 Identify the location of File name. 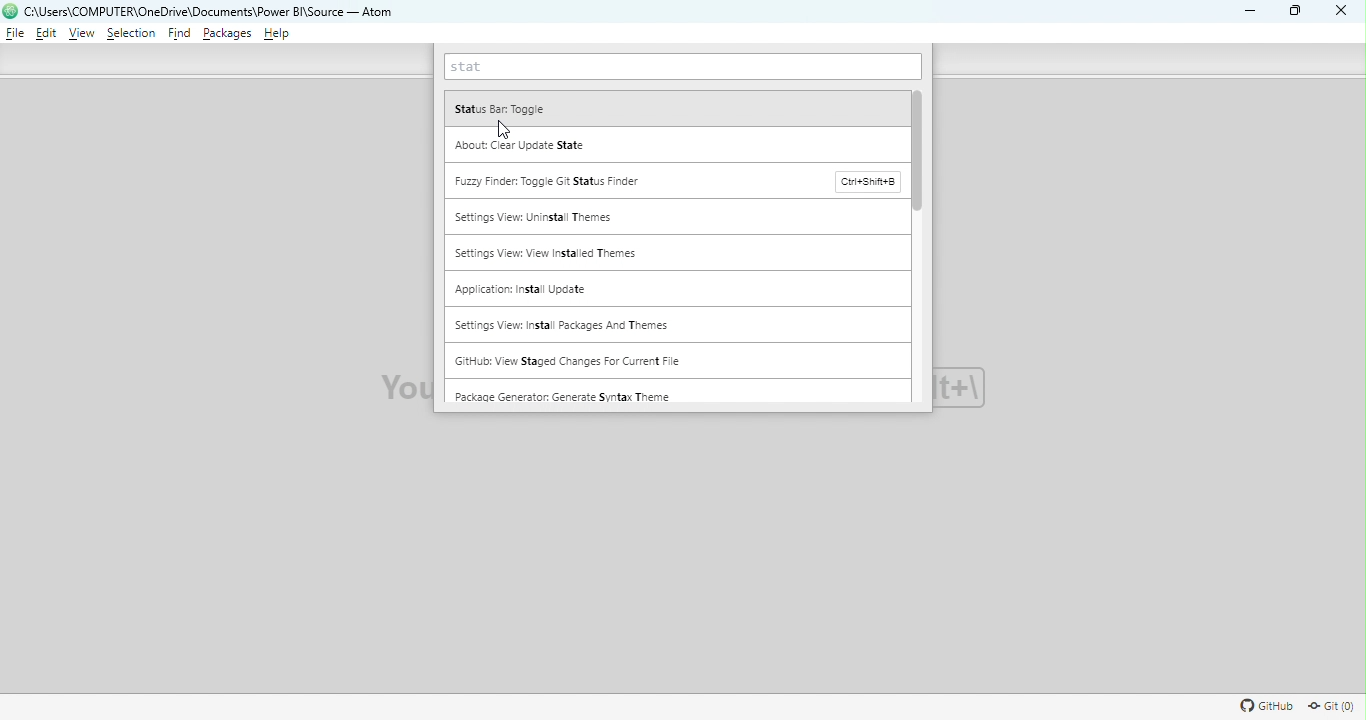
(215, 12).